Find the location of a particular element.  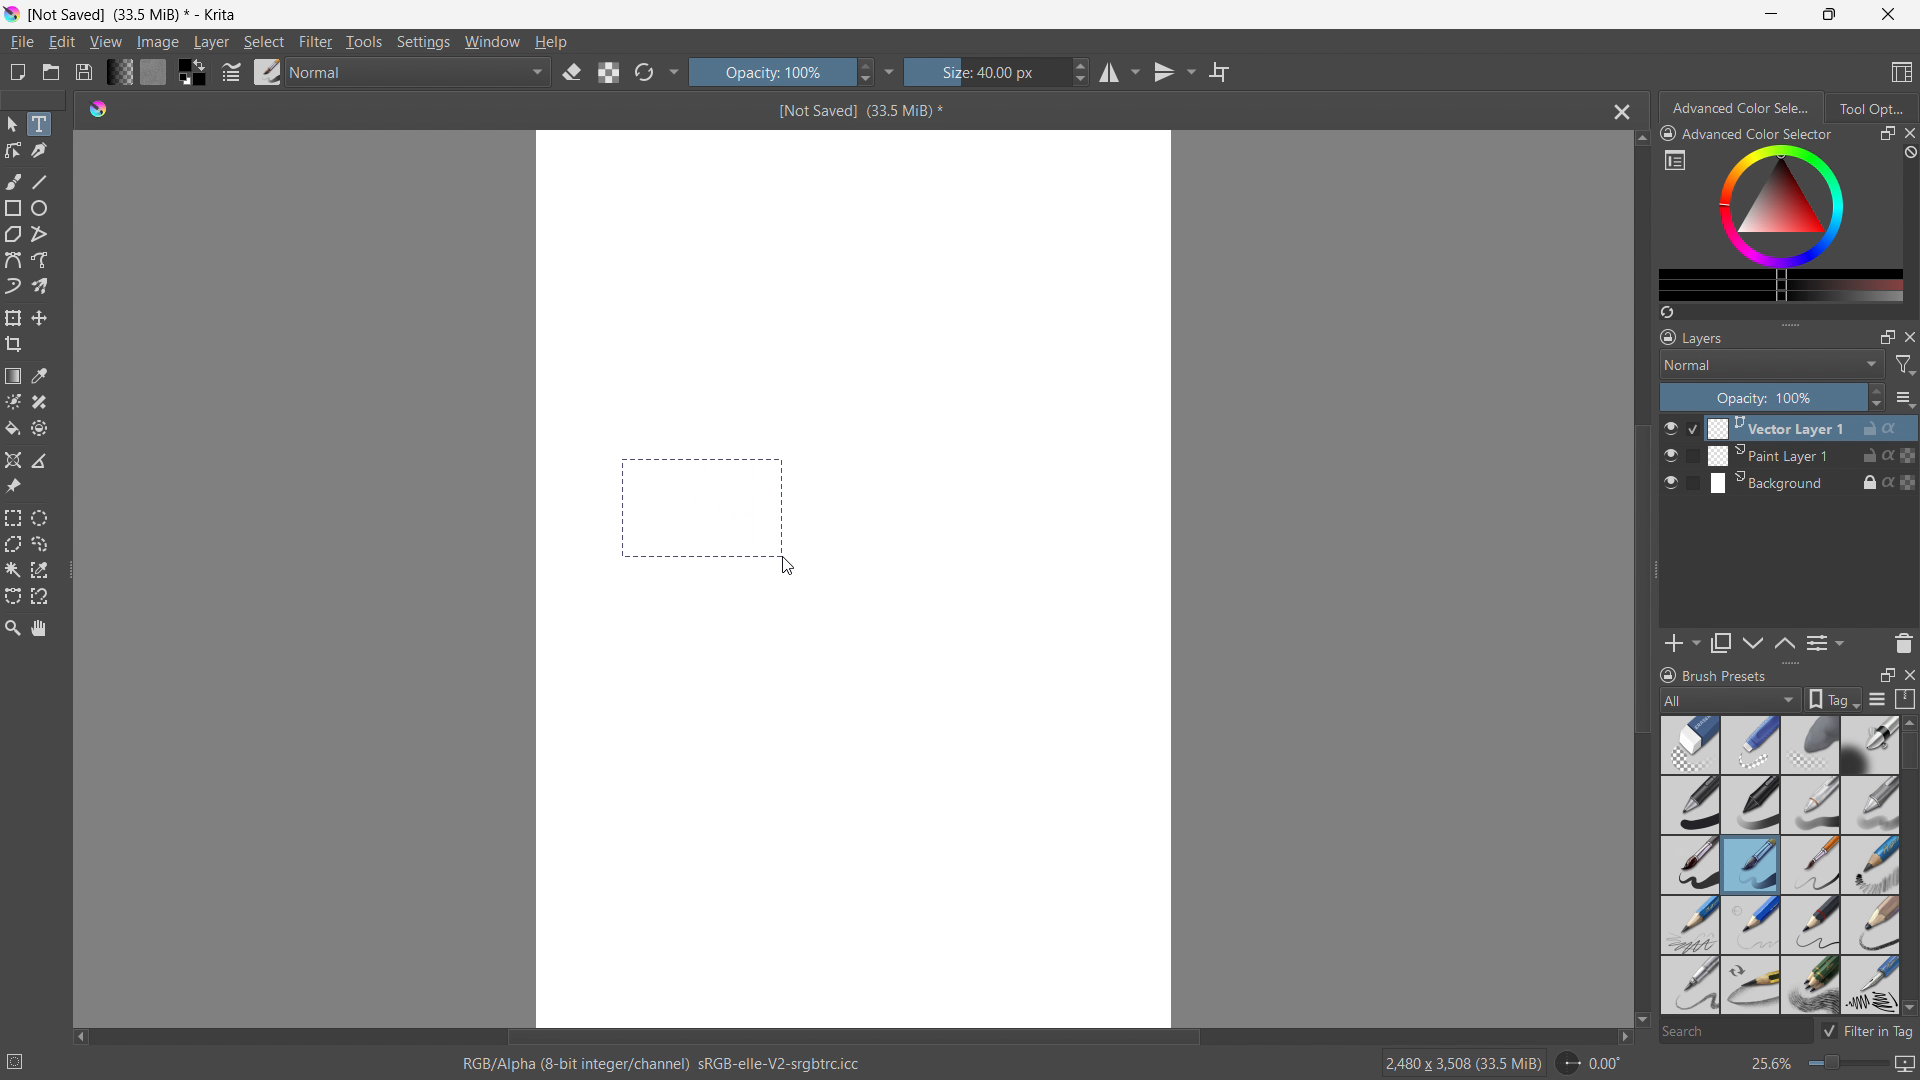

pen is located at coordinates (1751, 805).